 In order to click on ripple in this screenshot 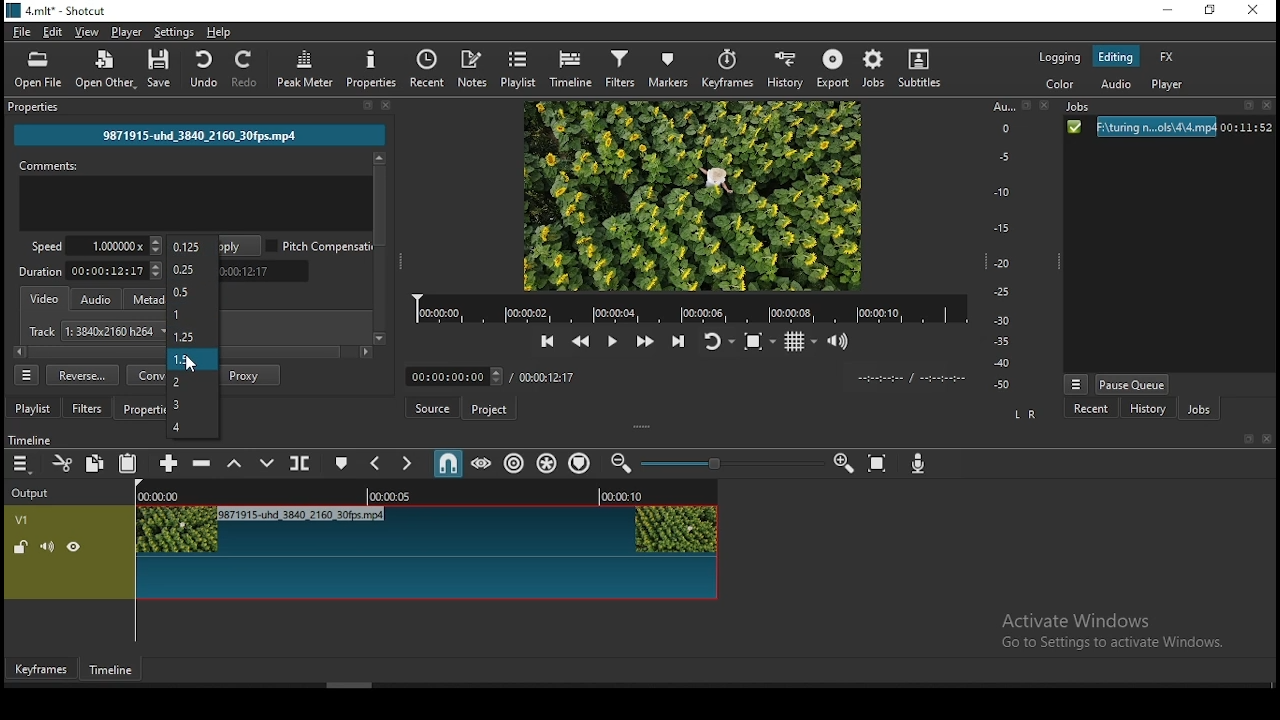, I will do `click(515, 465)`.